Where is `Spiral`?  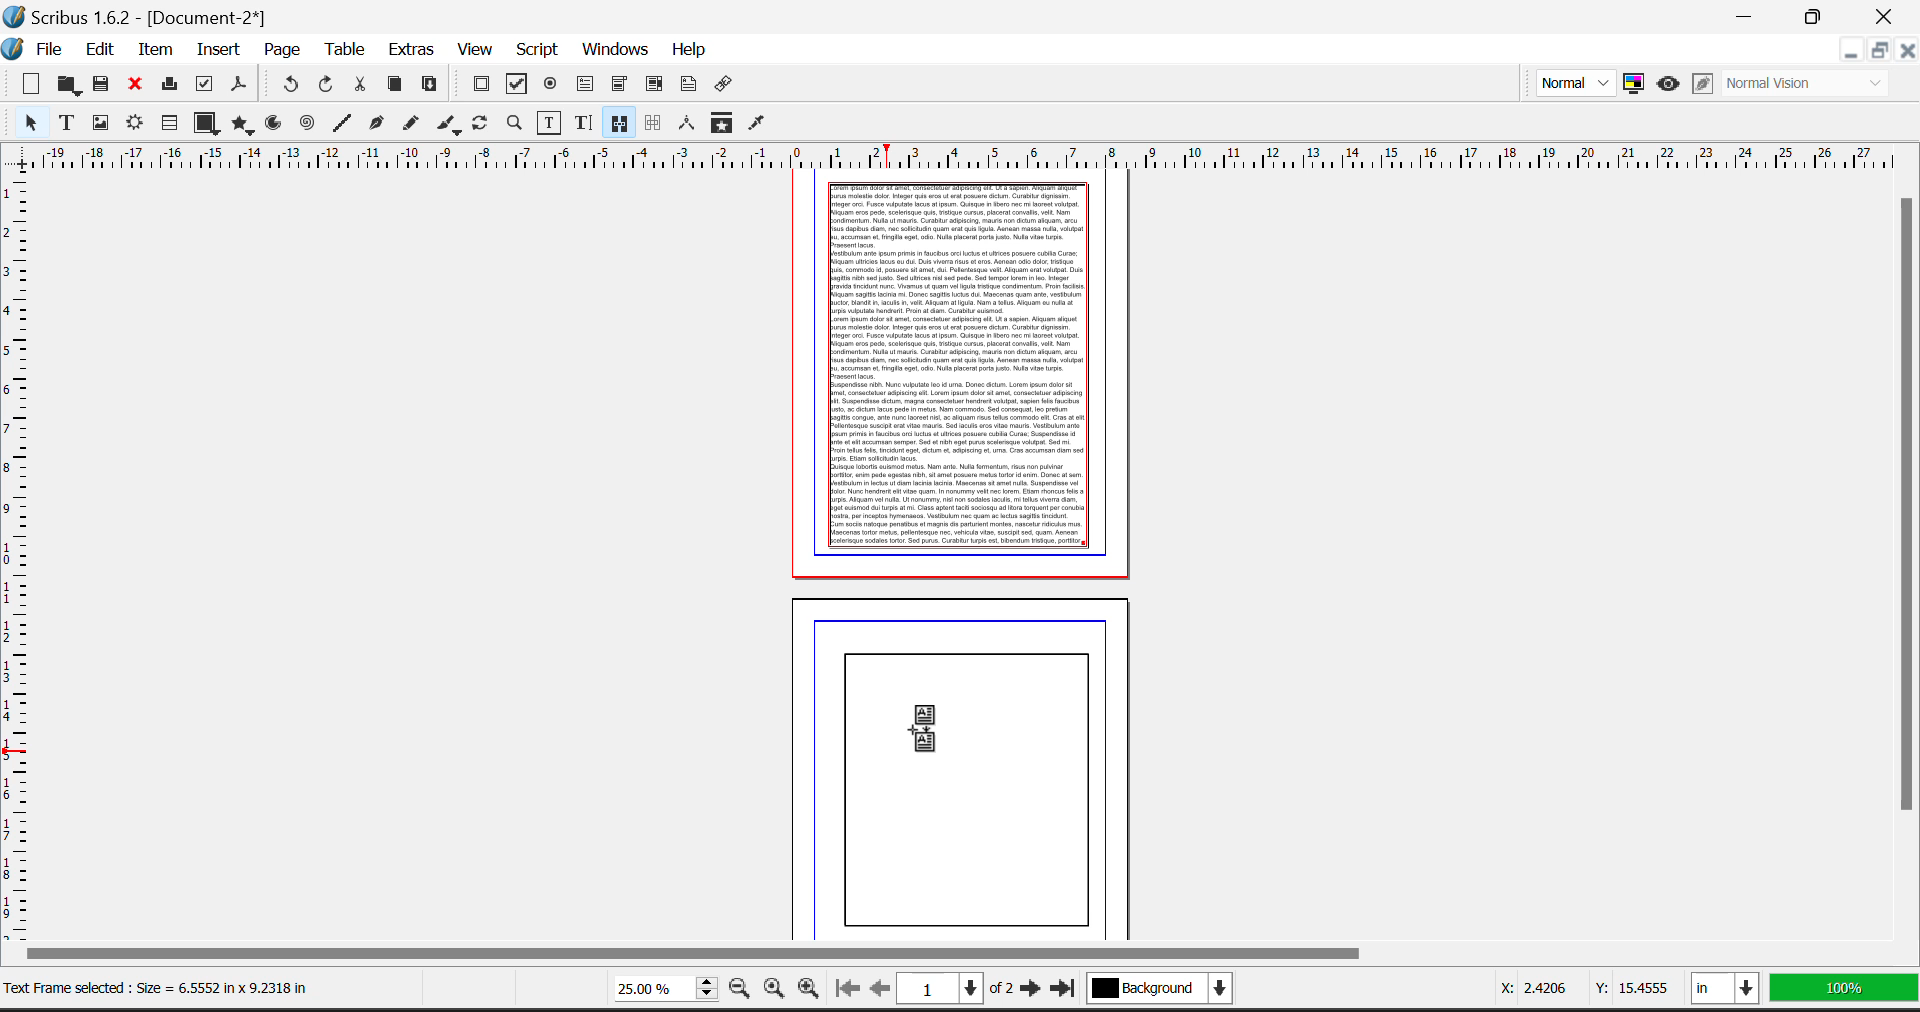 Spiral is located at coordinates (308, 125).